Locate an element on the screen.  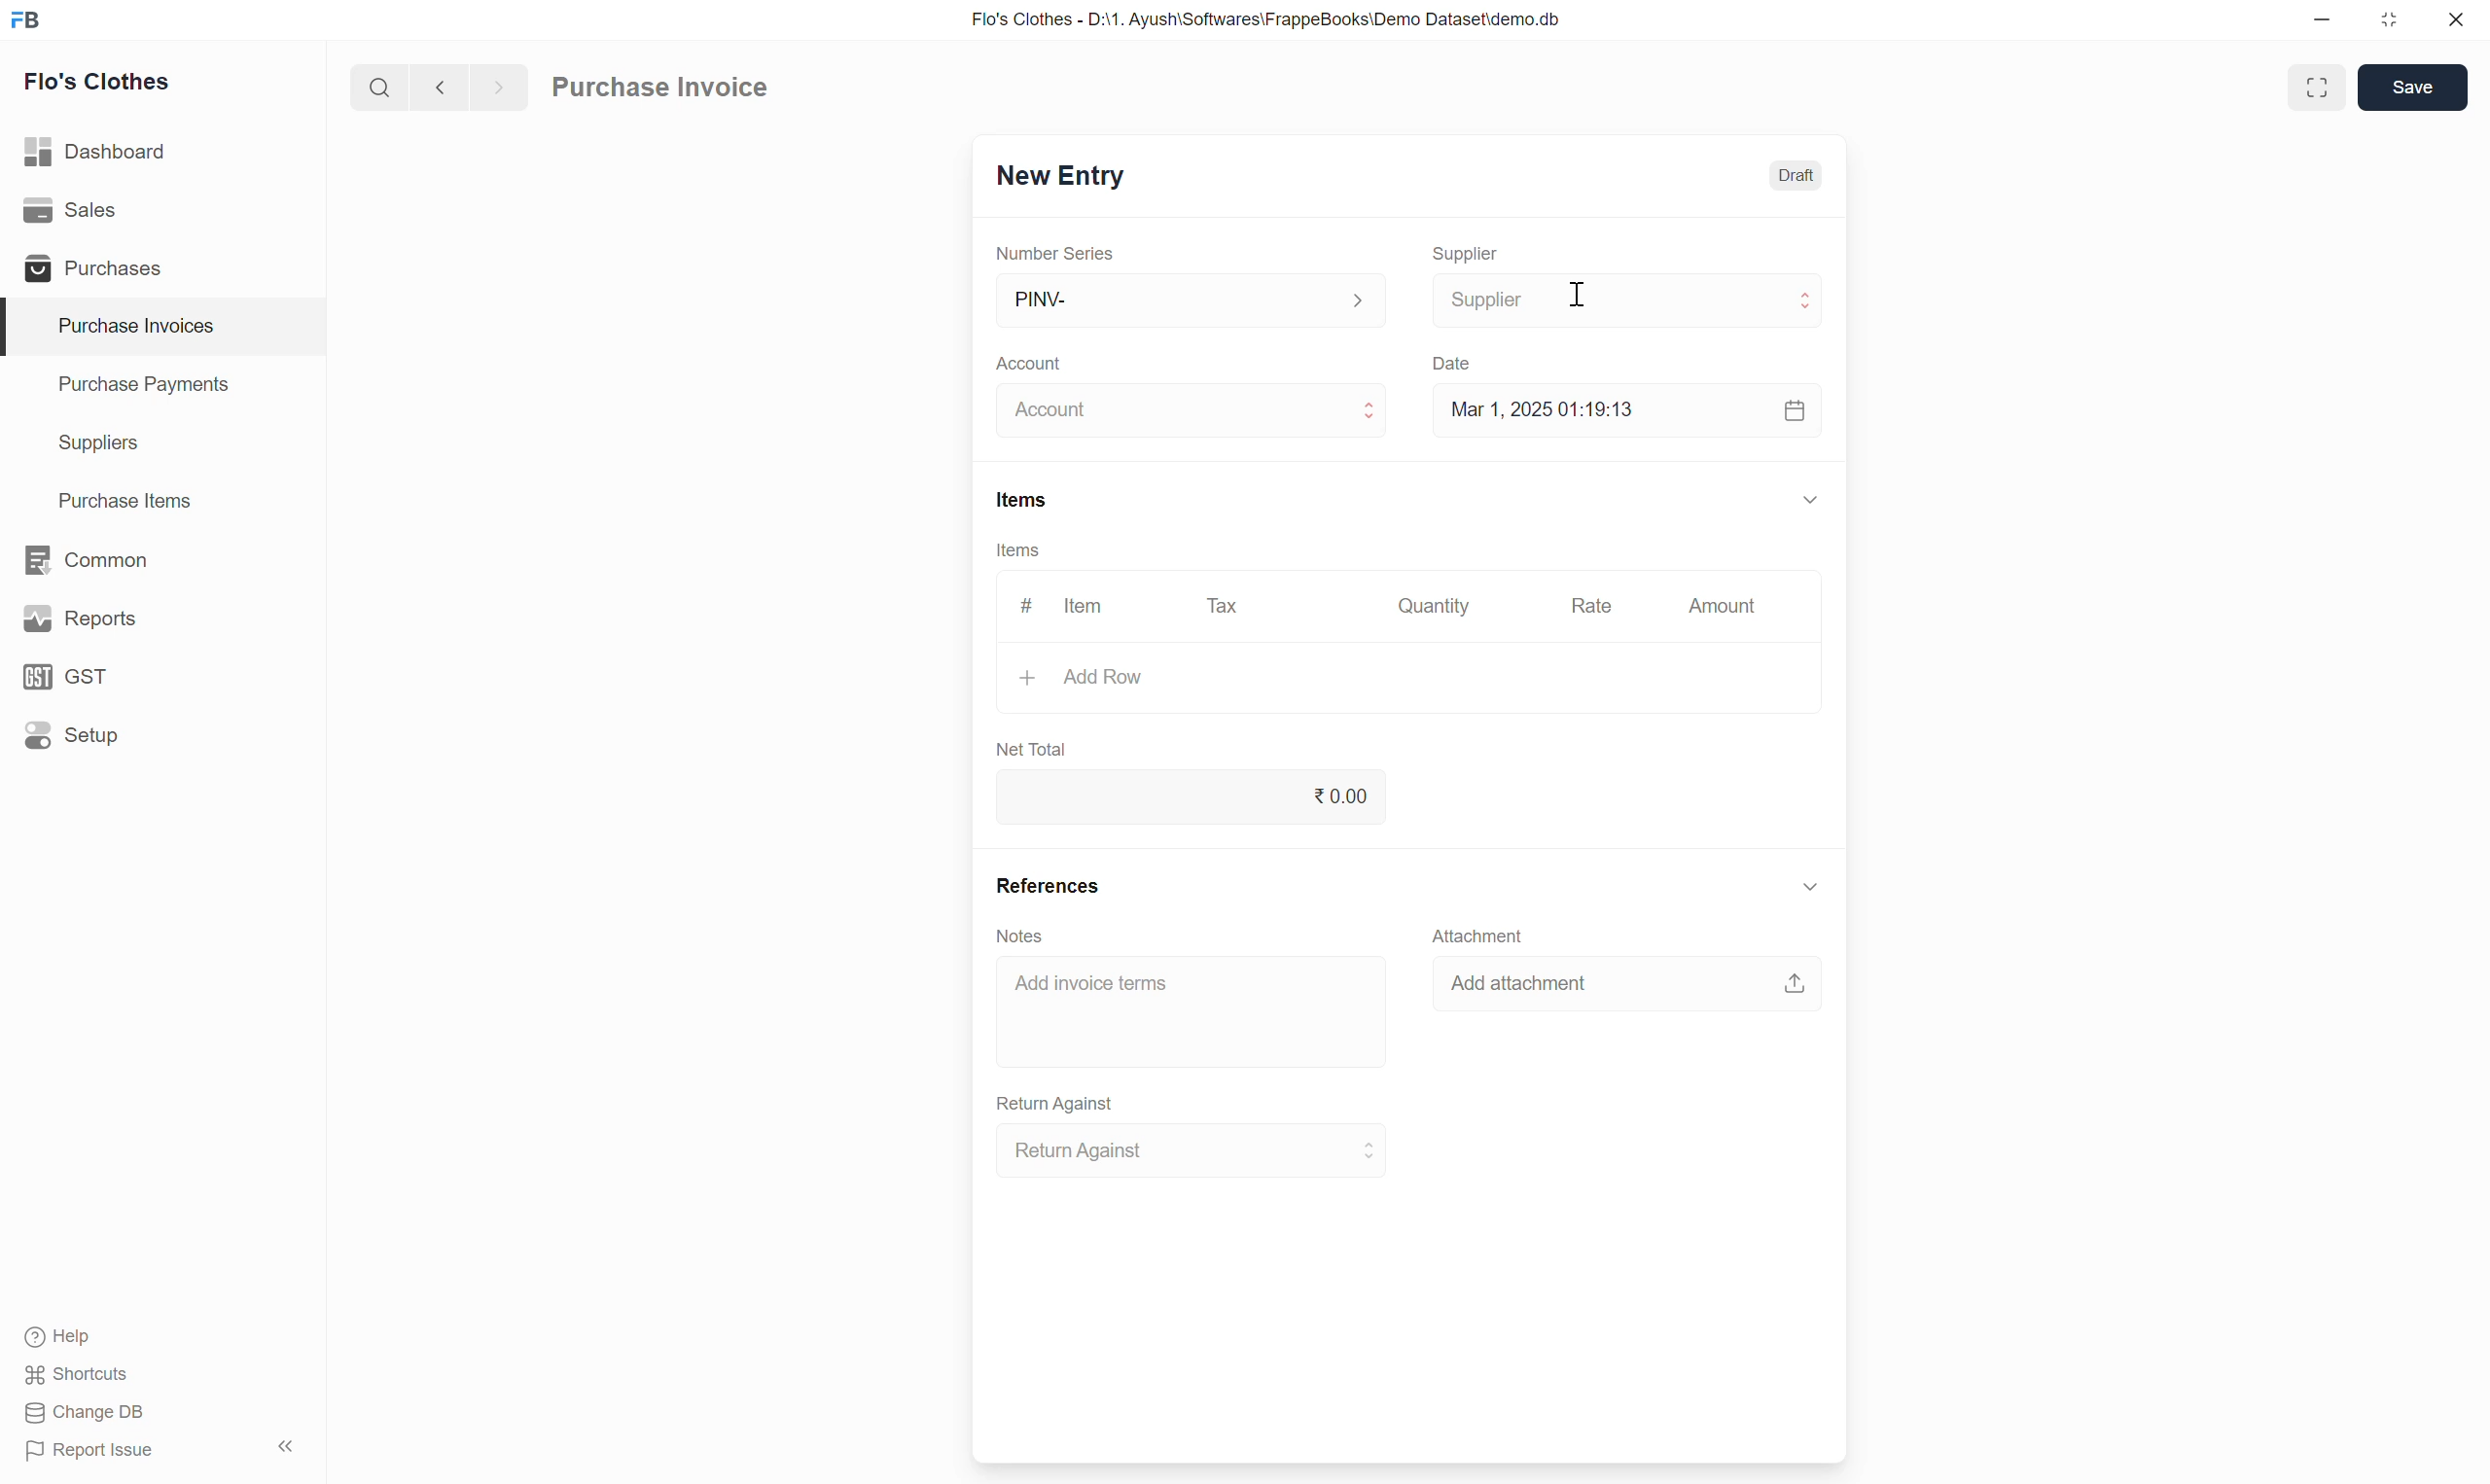
Notes is located at coordinates (1024, 937).